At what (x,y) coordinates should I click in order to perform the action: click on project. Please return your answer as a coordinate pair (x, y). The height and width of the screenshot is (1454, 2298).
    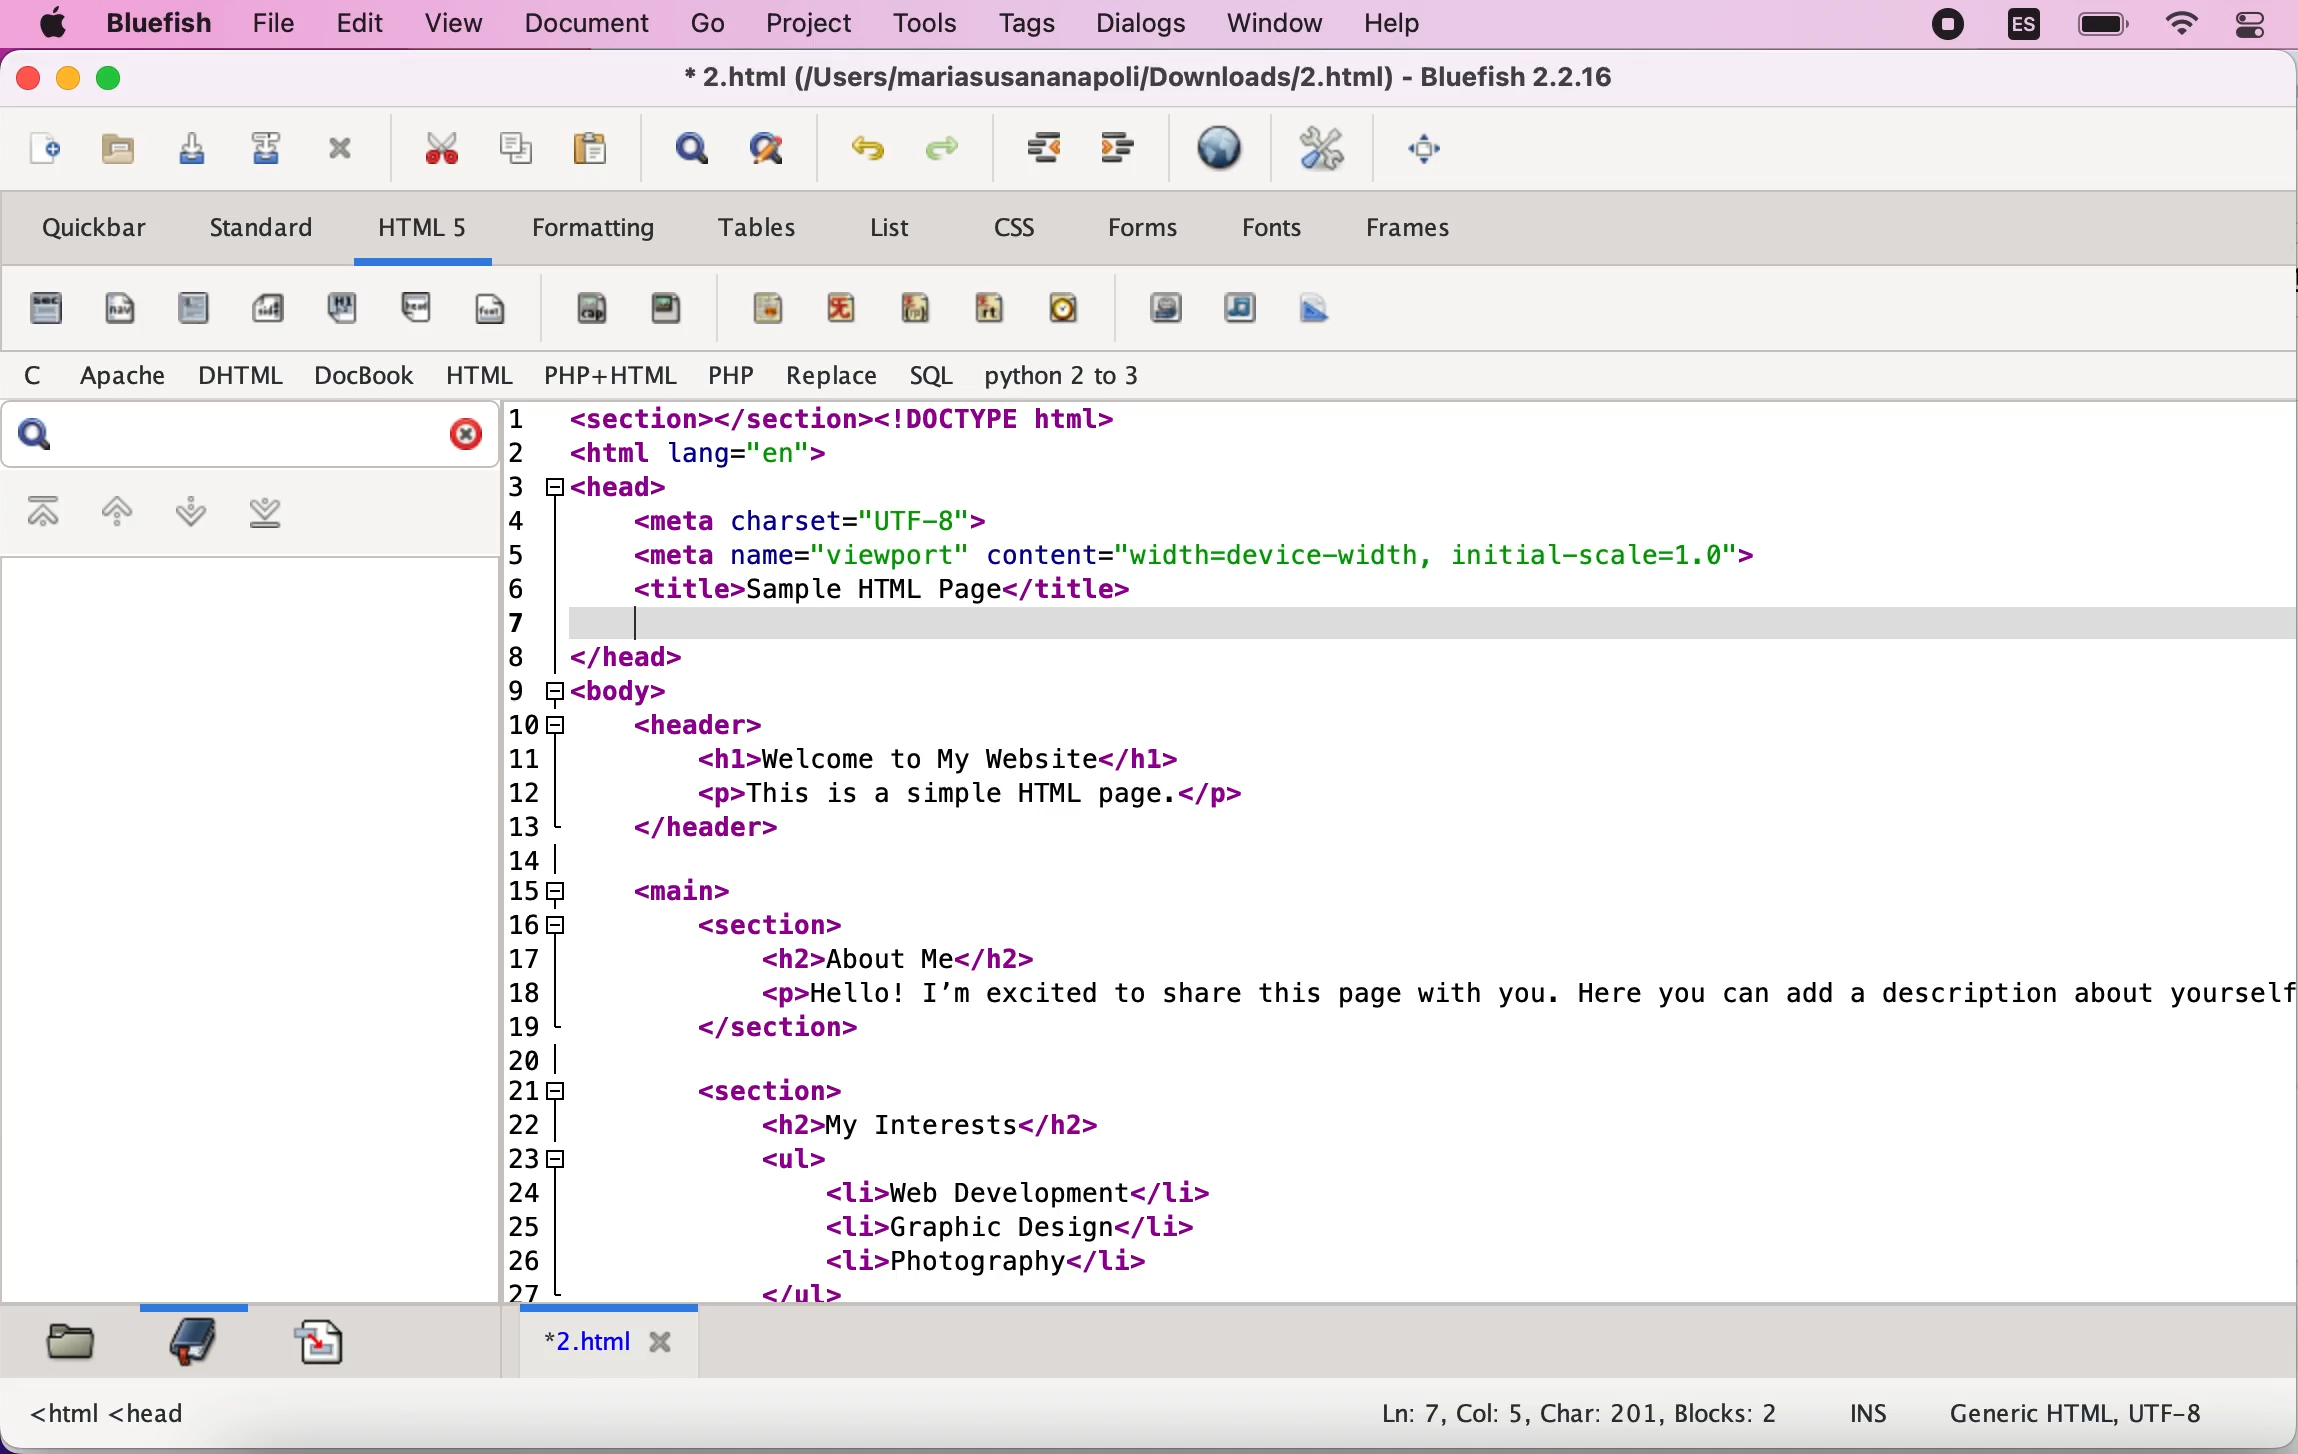
    Looking at the image, I should click on (813, 25).